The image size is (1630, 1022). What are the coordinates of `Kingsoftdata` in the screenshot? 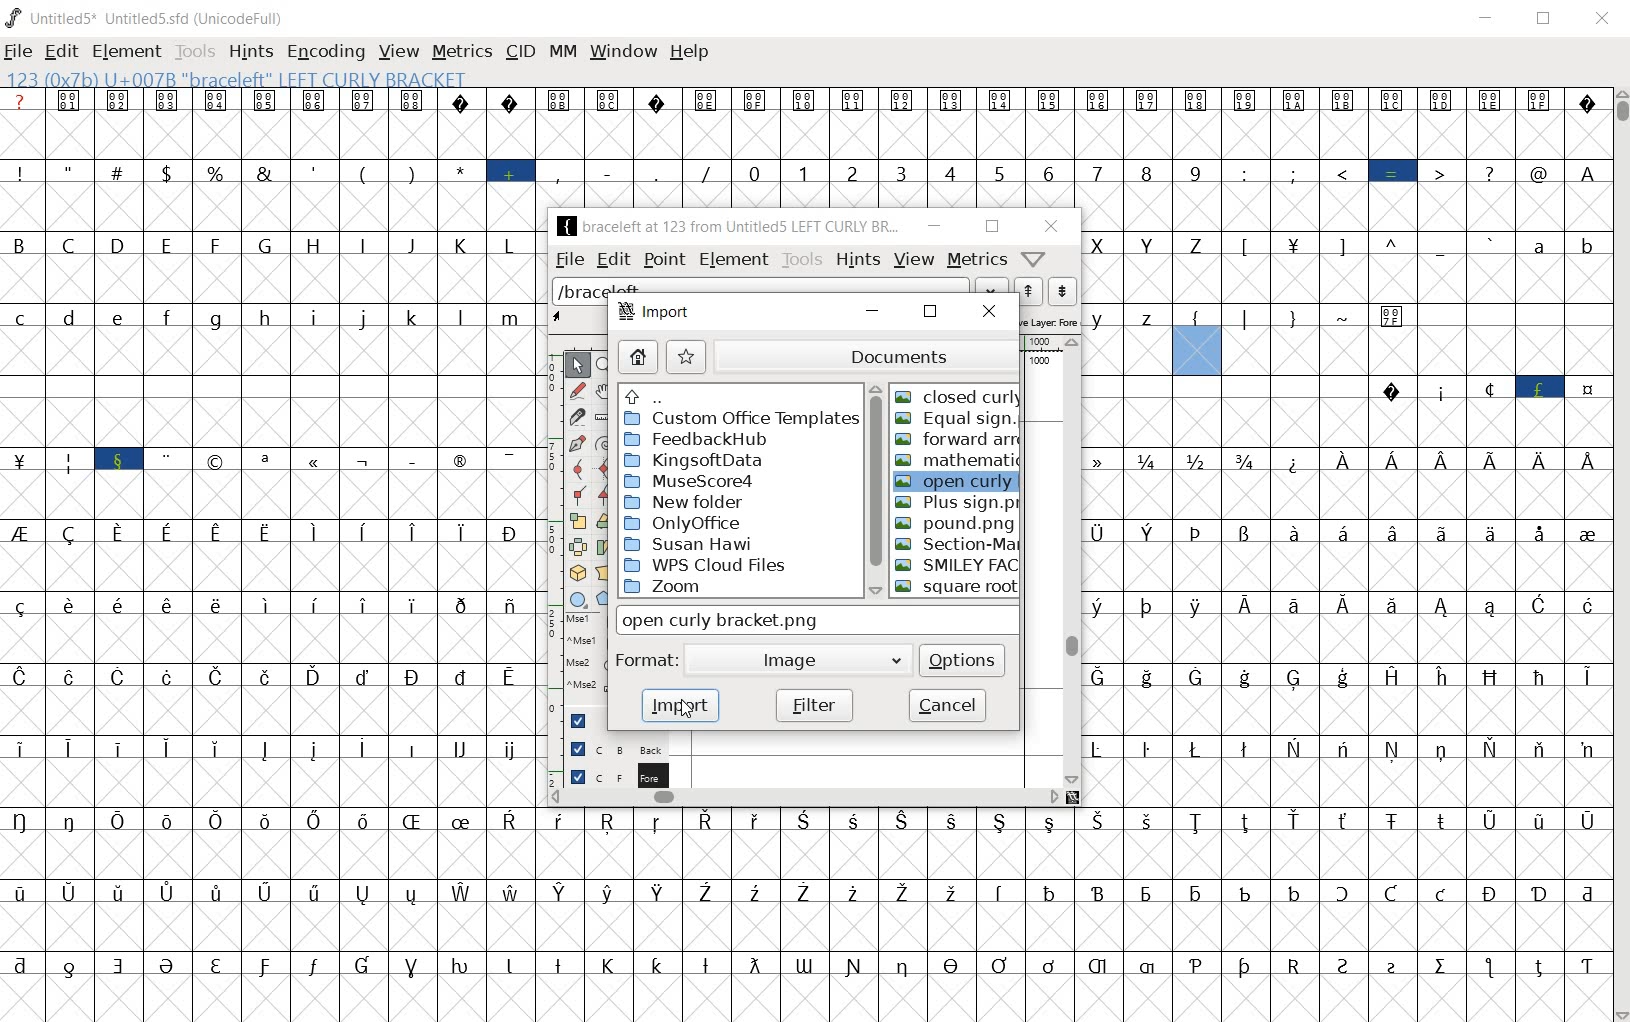 It's located at (696, 459).